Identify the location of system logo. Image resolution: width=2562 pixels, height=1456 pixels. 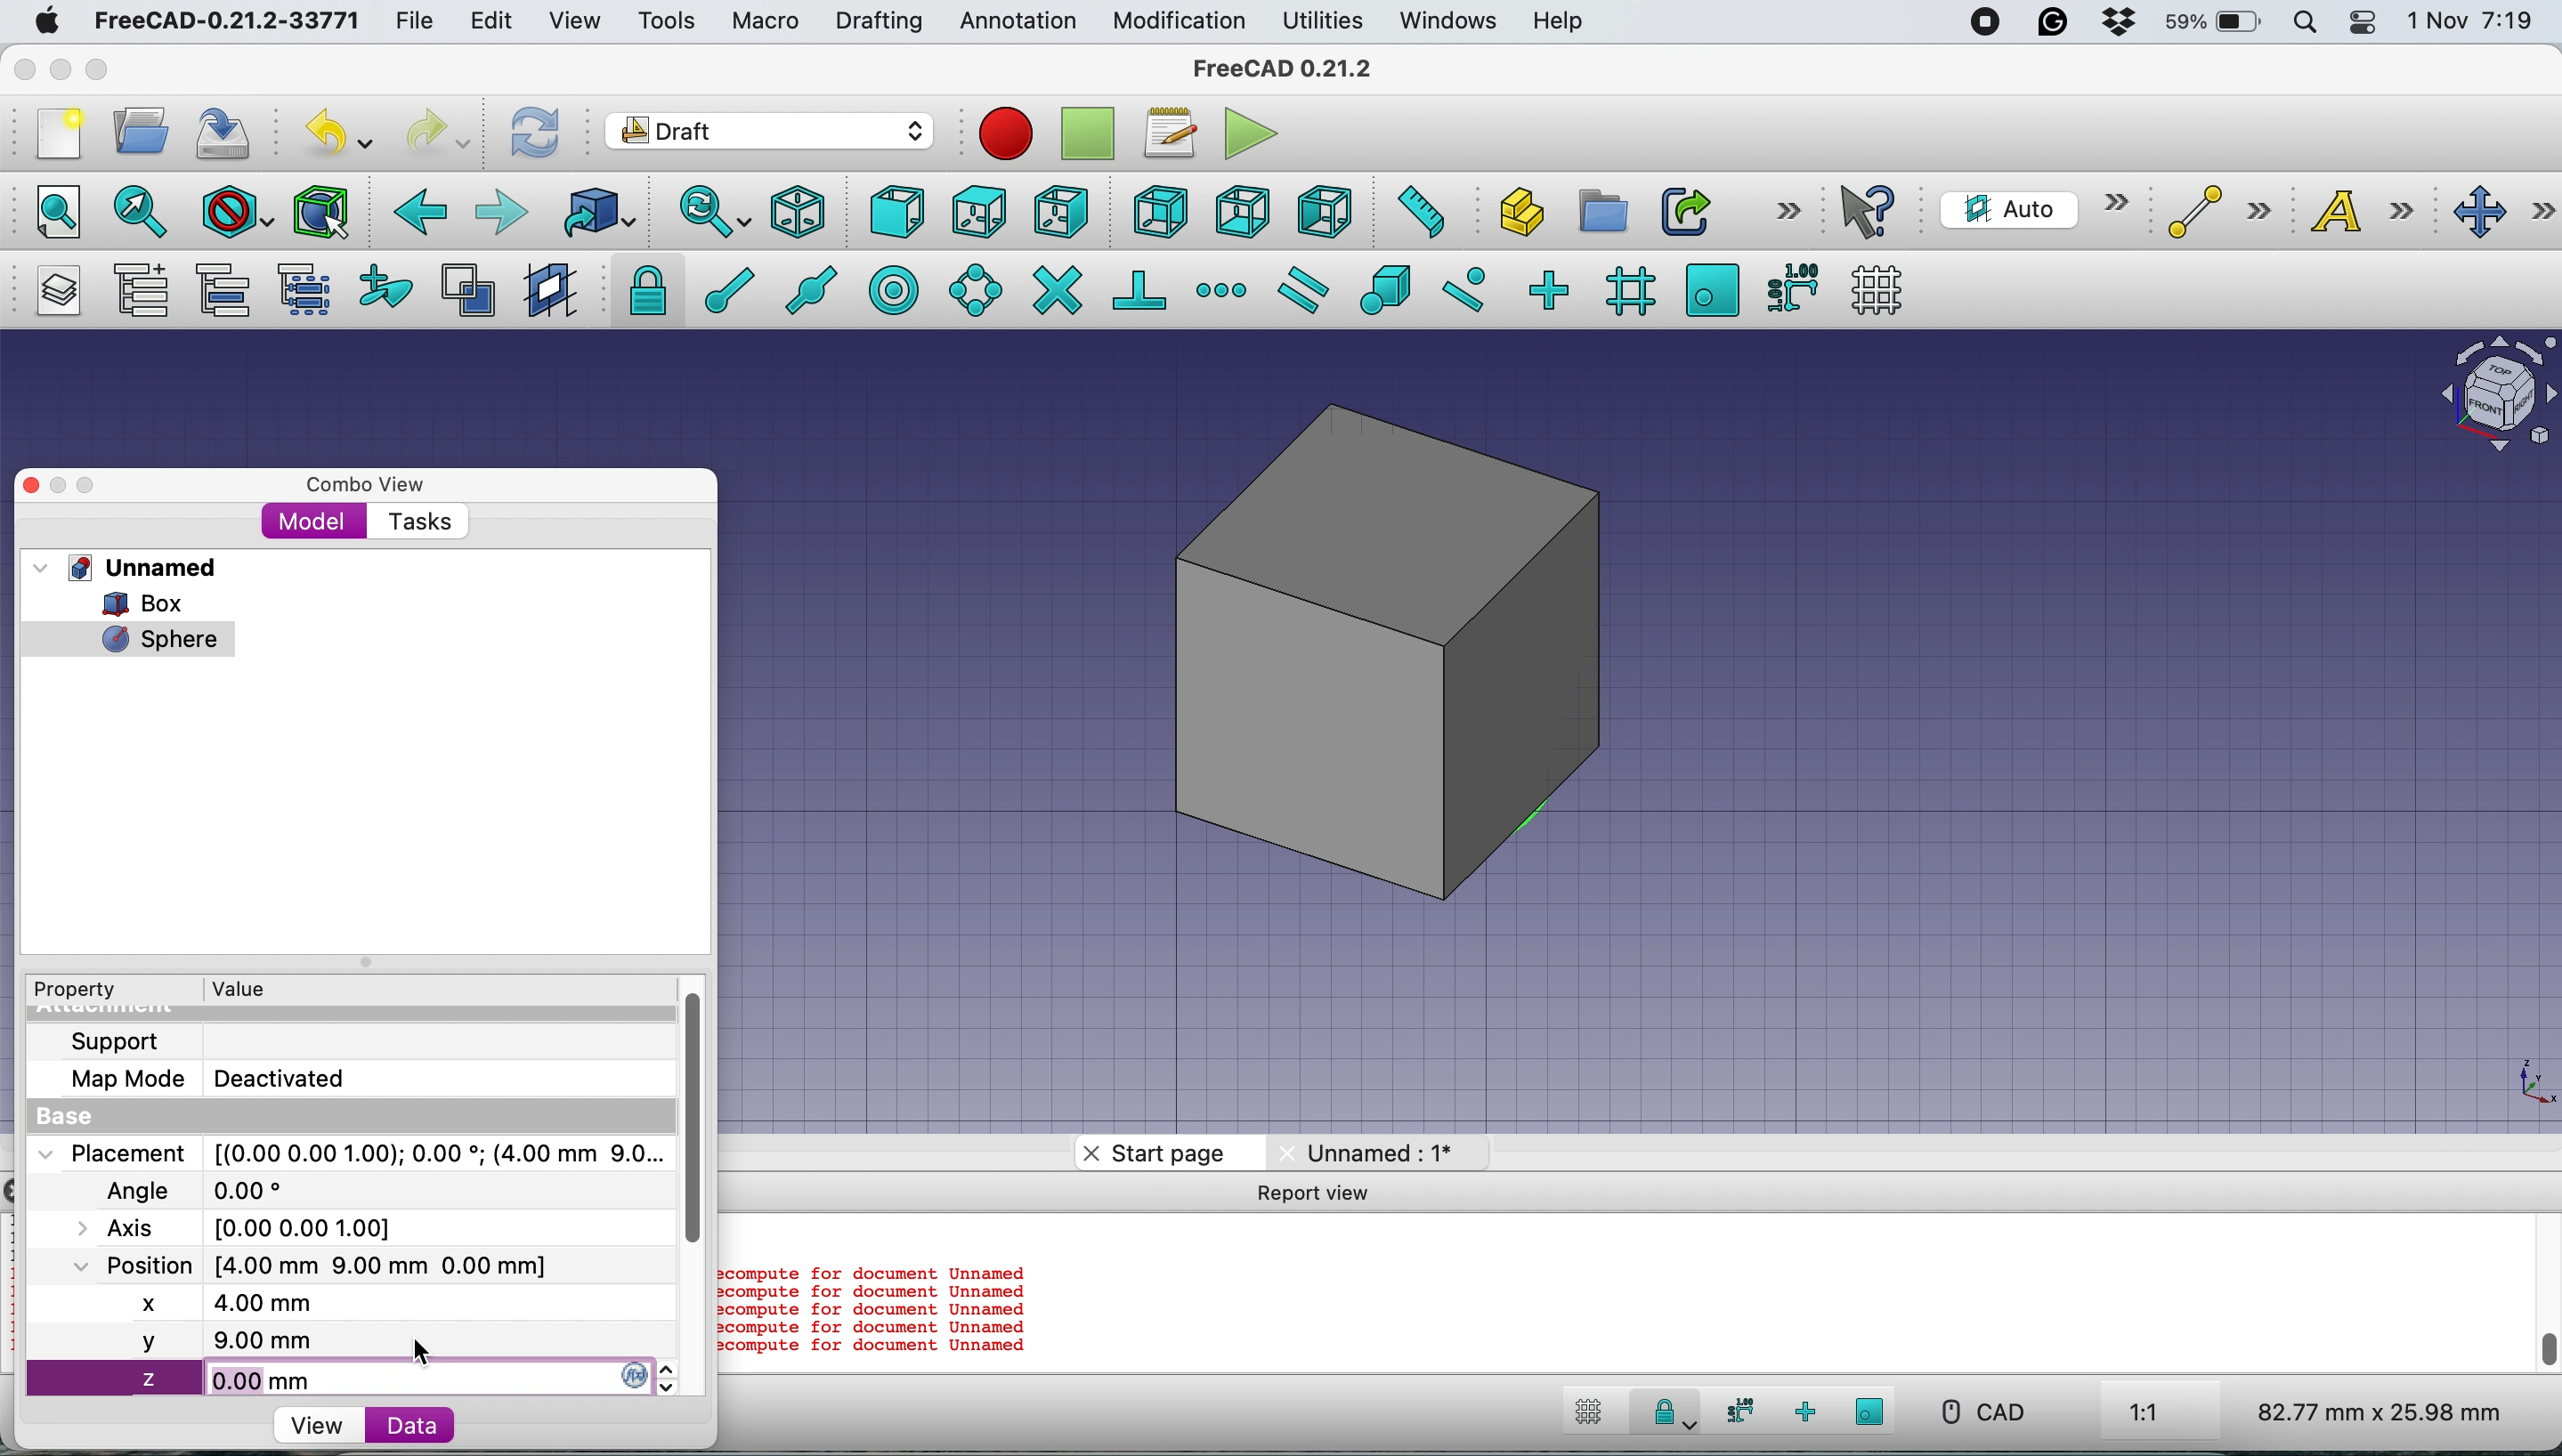
(49, 21).